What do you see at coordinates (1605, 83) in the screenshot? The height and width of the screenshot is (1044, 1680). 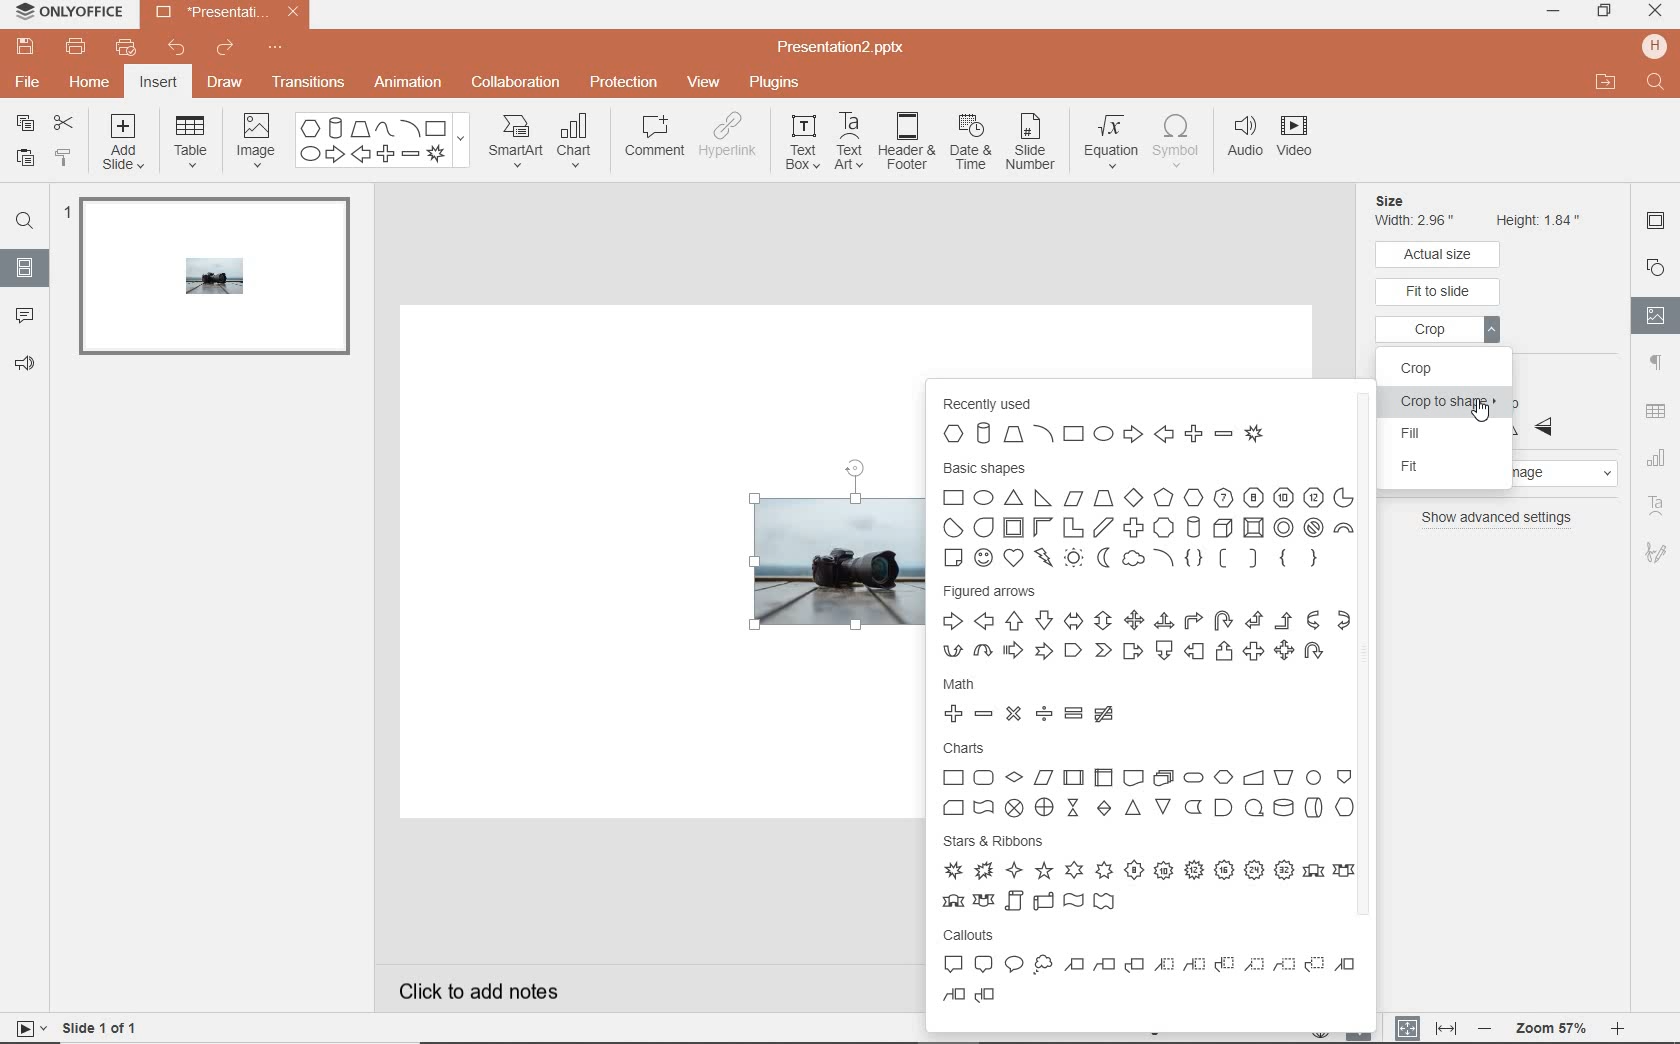 I see `open file location` at bounding box center [1605, 83].